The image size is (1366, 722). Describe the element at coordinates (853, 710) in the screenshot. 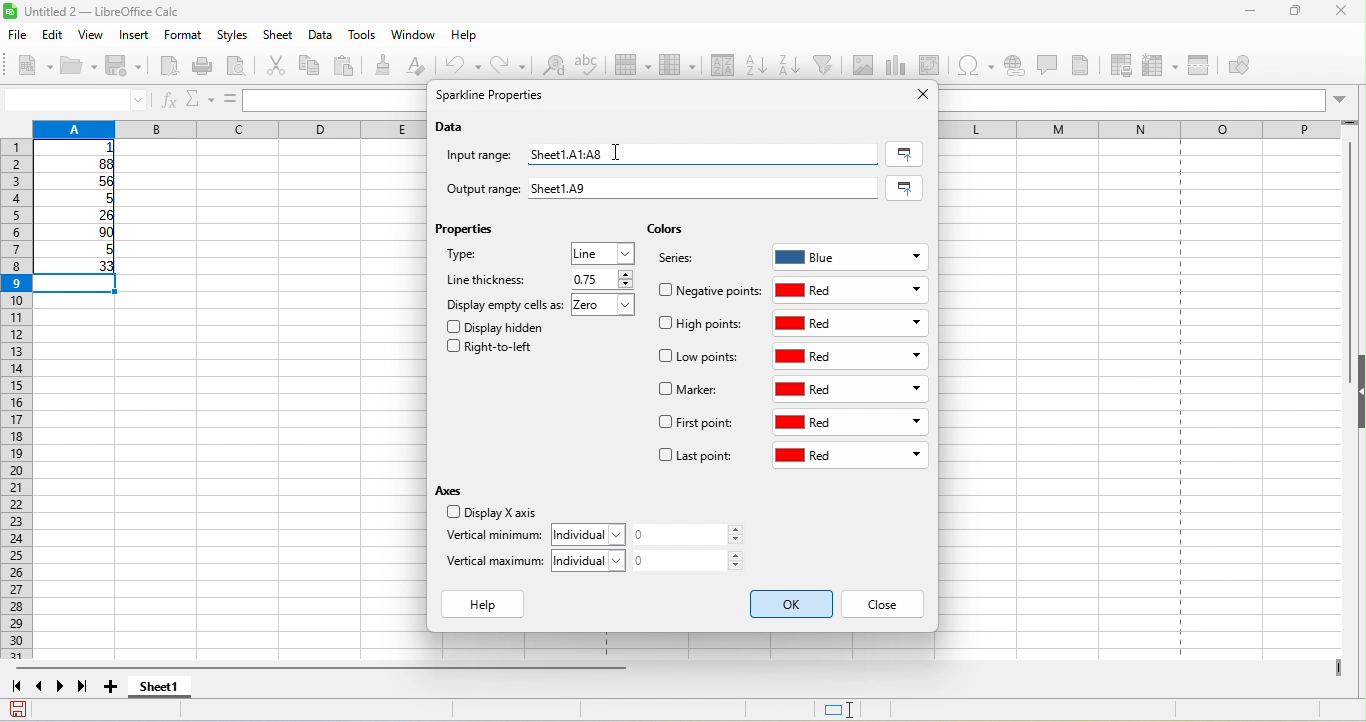

I see `standard selection` at that location.